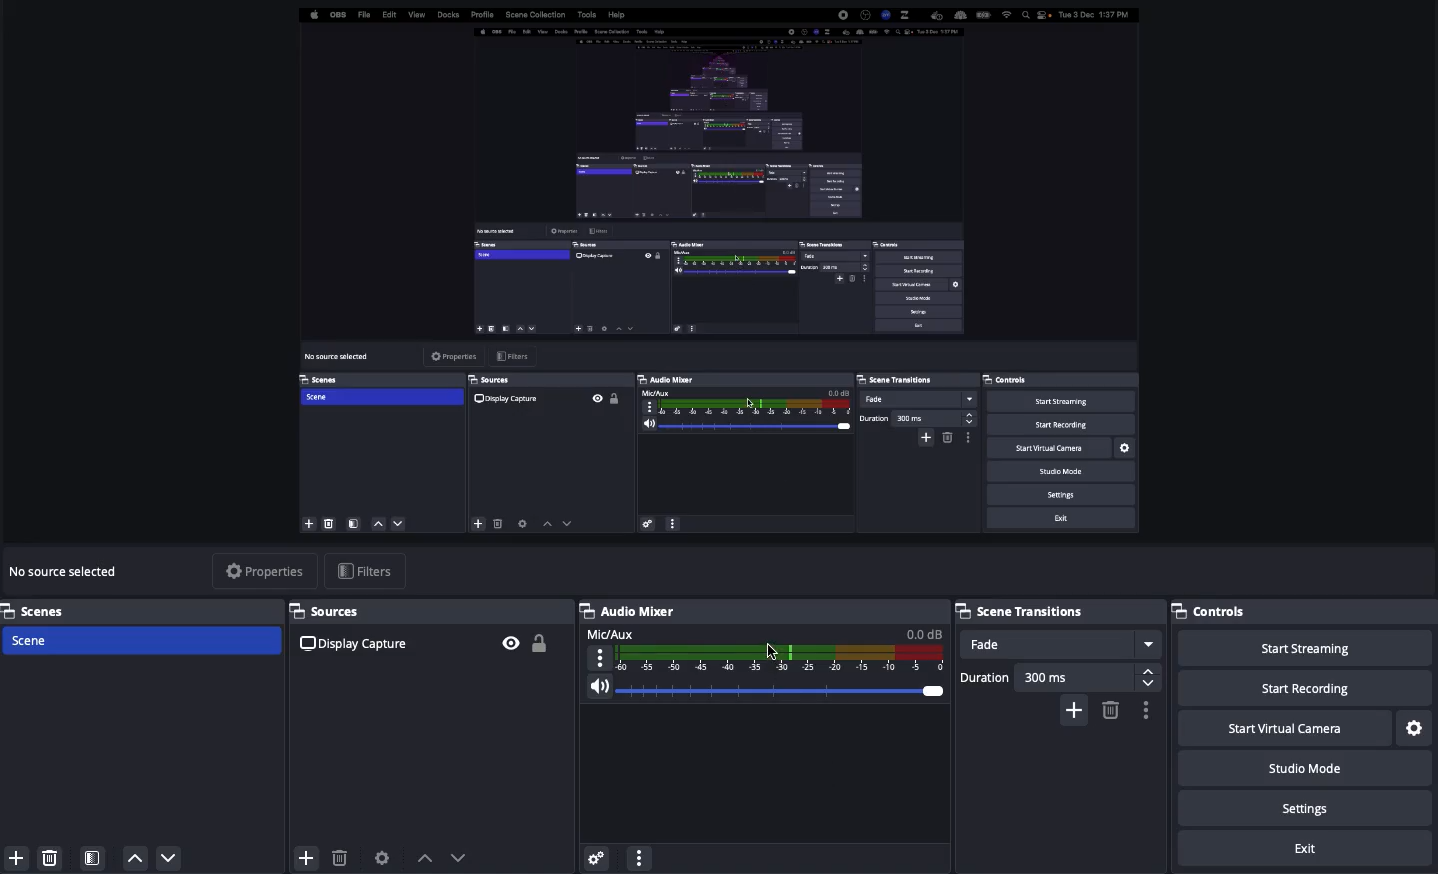  I want to click on Settings, so click(1308, 809).